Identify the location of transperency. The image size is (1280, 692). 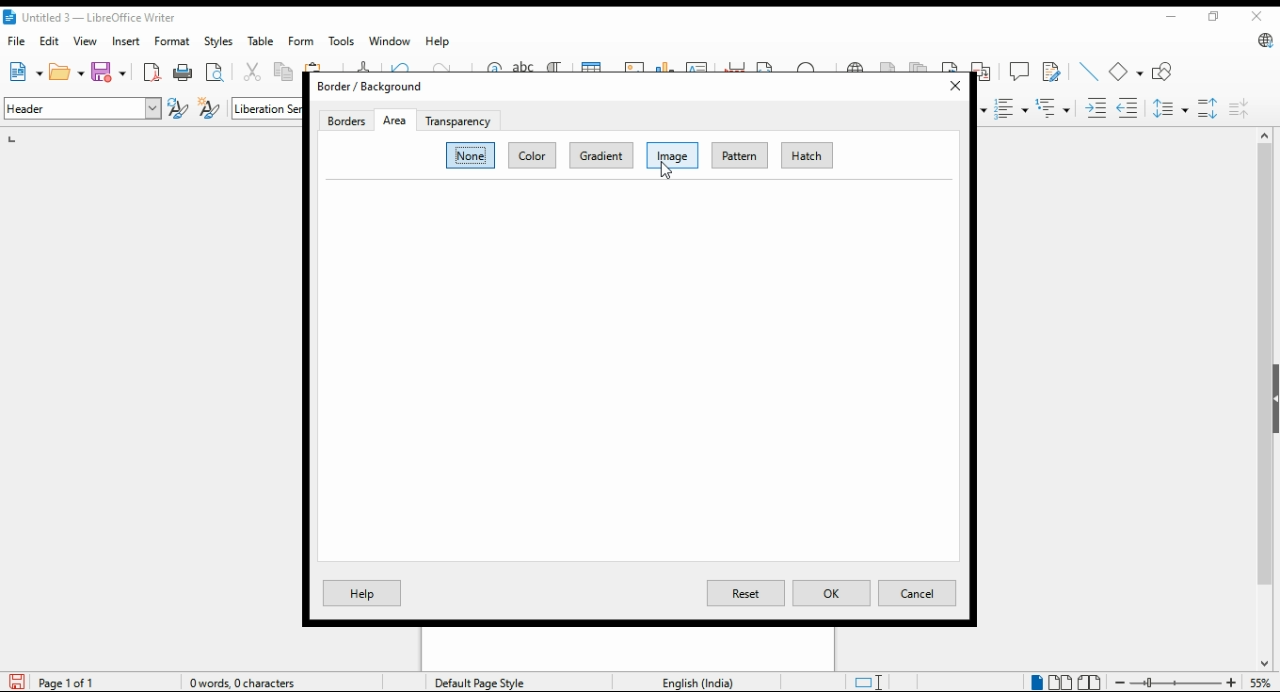
(458, 121).